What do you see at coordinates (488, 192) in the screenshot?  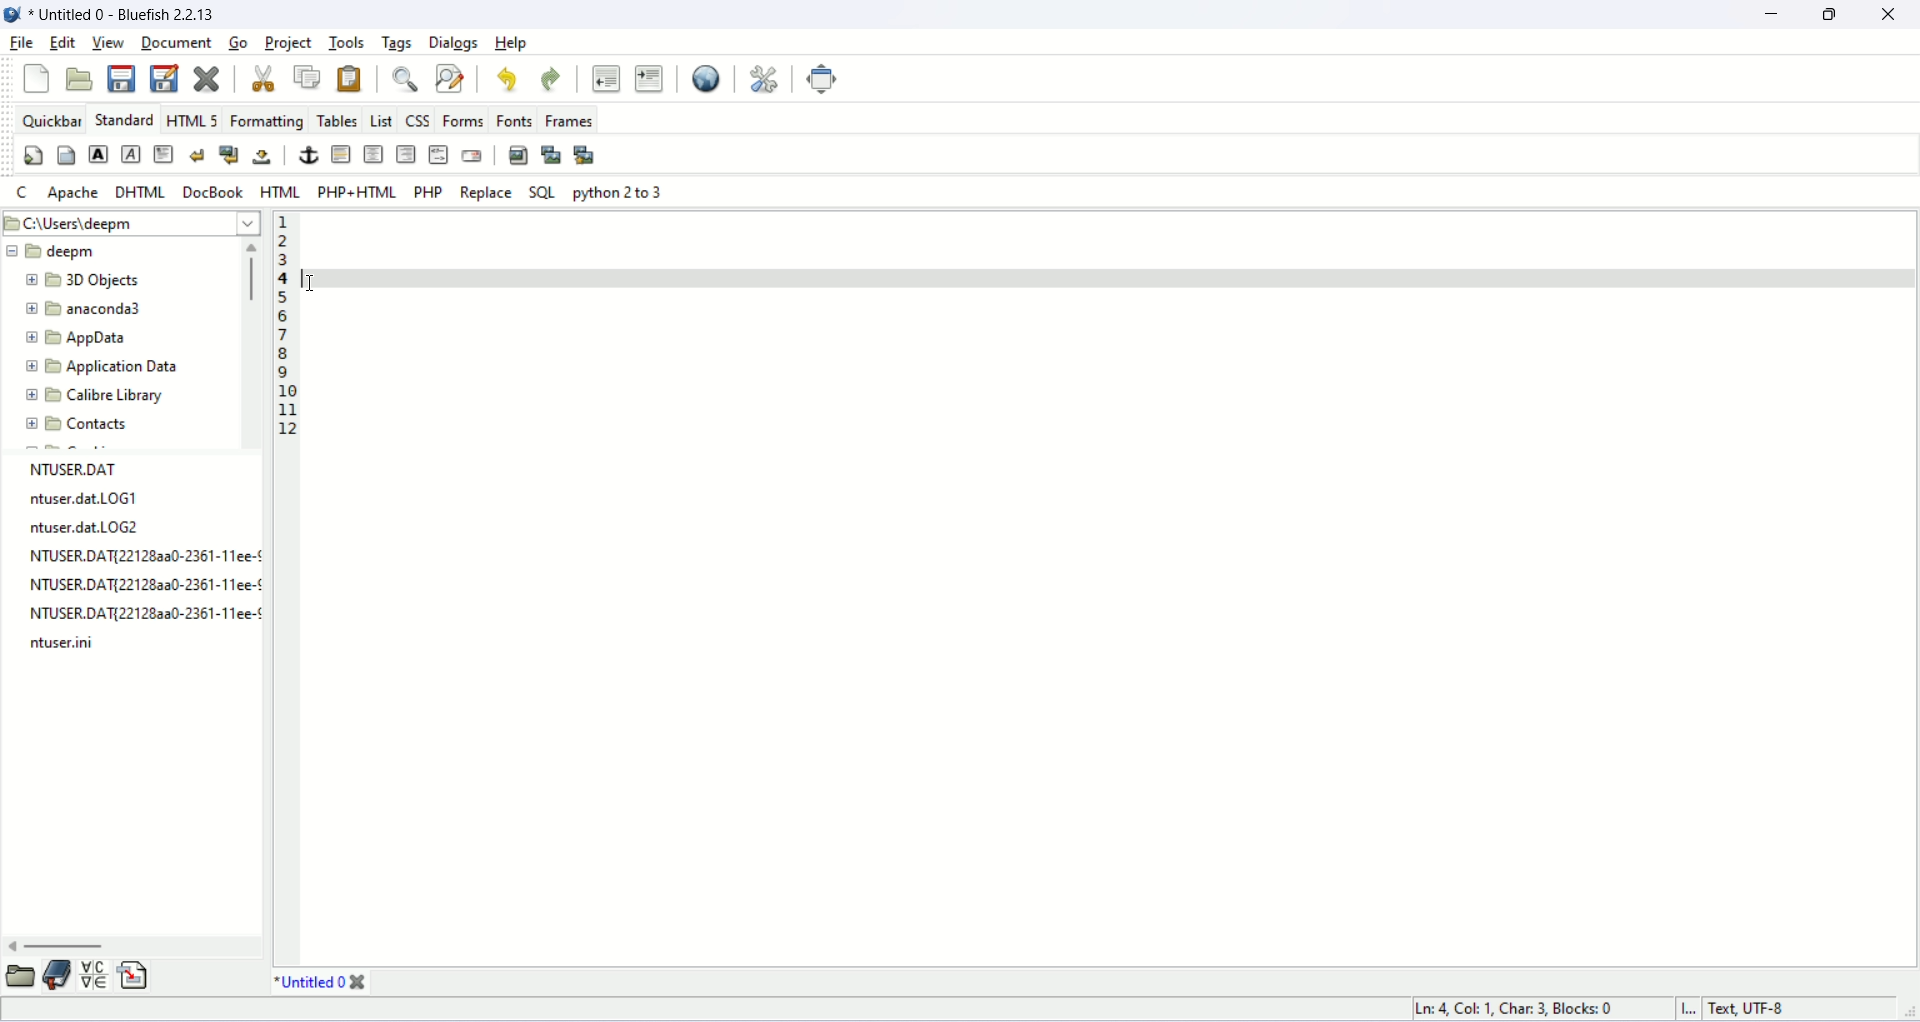 I see `Replace` at bounding box center [488, 192].